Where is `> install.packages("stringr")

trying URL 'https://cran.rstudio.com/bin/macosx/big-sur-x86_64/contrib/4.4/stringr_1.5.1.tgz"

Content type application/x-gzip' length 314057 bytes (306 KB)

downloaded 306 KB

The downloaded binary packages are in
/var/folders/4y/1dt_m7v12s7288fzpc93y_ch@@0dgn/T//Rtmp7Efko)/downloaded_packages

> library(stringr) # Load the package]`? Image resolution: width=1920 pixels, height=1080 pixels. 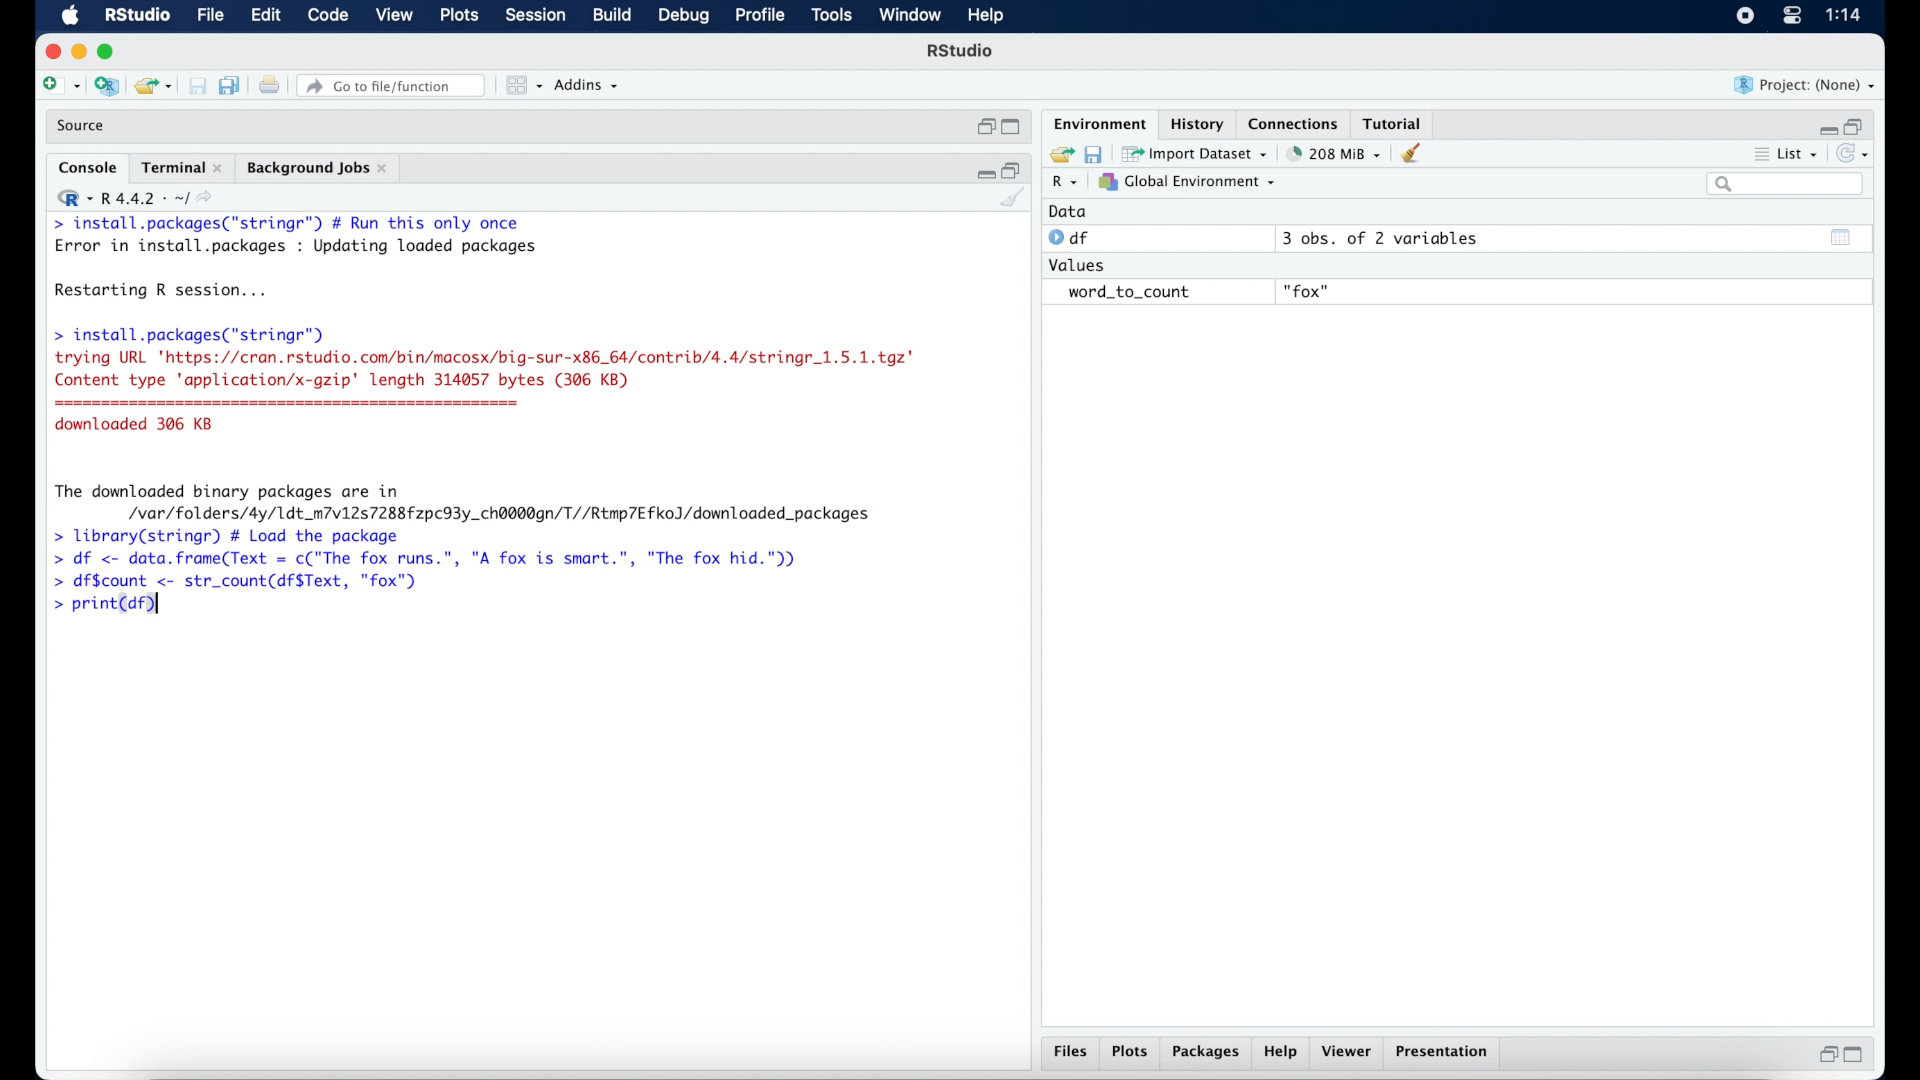 > install.packages("stringr")

trying URL 'https://cran.rstudio.com/bin/macosx/big-sur-x86_64/contrib/4.4/stringr_1.5.1.tgz"

Content type application/x-gzip' length 314057 bytes (306 KB)

downloaded 306 KB

The downloaded binary packages are in
/var/folders/4y/1dt_m7v12s7288fzpc93y_ch@@0dgn/T//Rtmp7Efko)/downloaded_packages

> library(stringr) # Load the package] is located at coordinates (484, 435).